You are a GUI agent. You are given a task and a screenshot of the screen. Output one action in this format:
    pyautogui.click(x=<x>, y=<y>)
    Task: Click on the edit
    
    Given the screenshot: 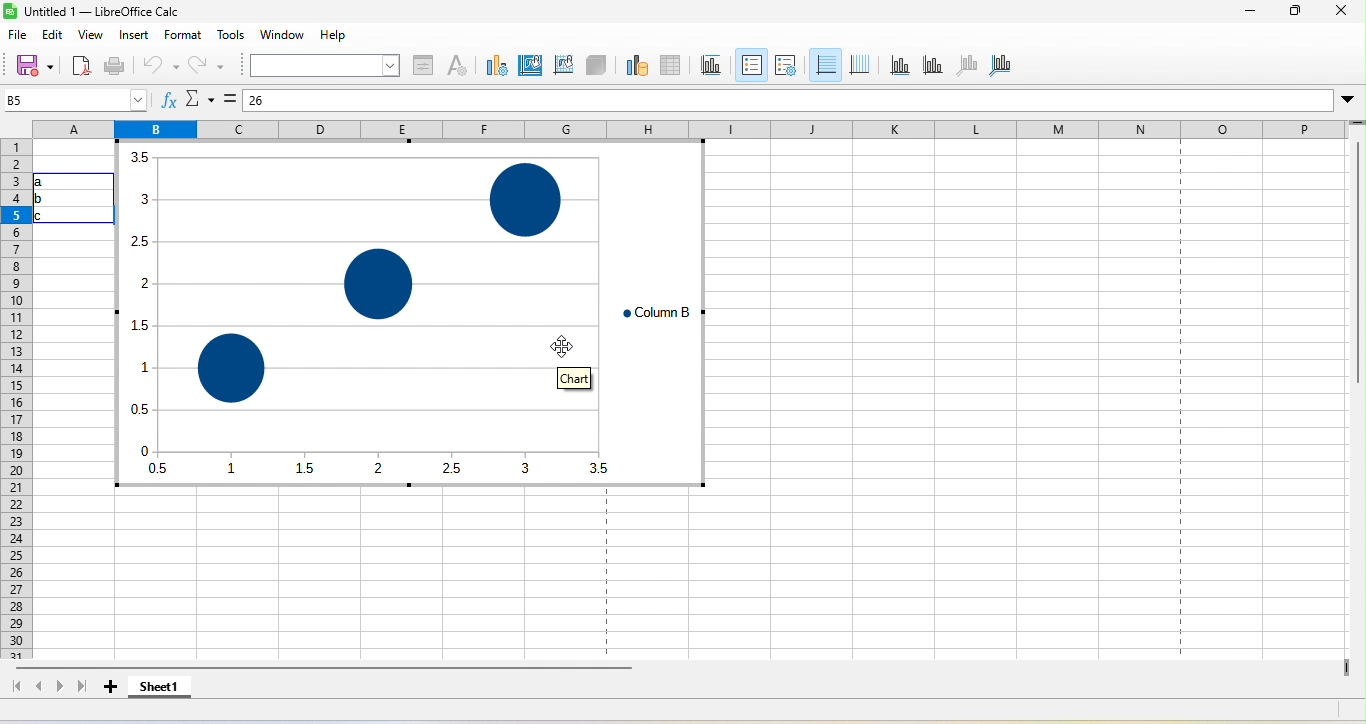 What is the action you would take?
    pyautogui.click(x=55, y=37)
    